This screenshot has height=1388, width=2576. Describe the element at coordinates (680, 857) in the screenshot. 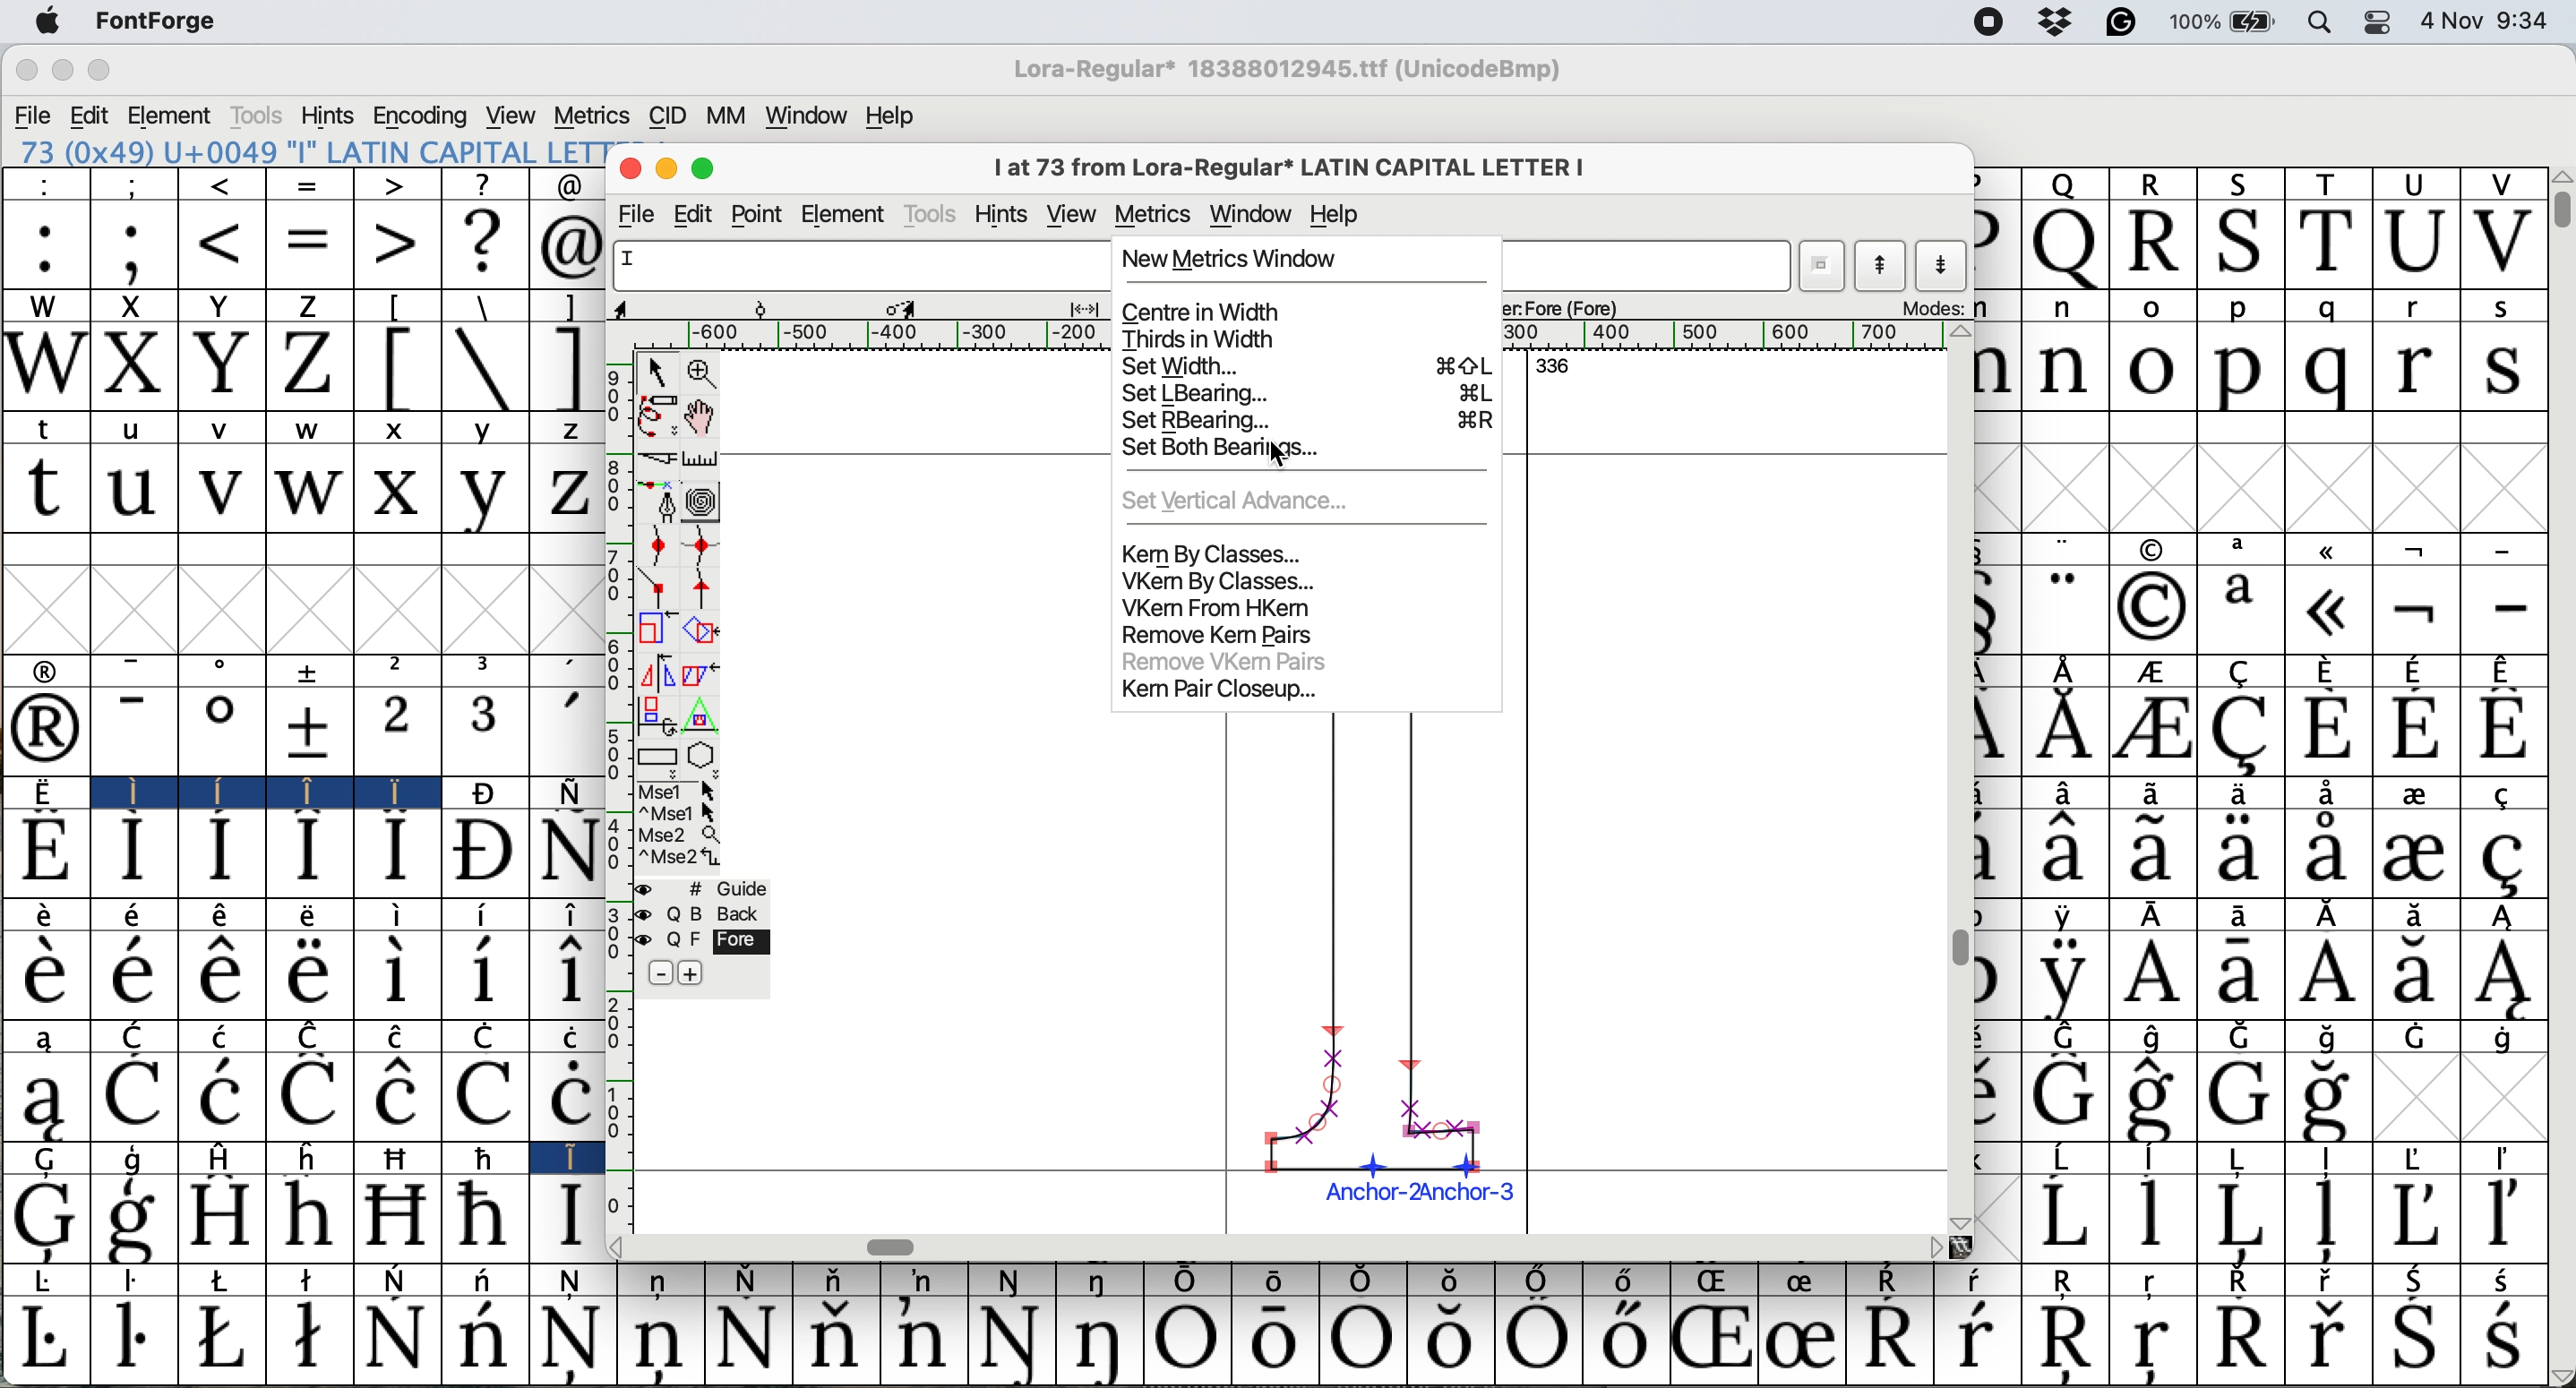

I see `Mse 2^` at that location.